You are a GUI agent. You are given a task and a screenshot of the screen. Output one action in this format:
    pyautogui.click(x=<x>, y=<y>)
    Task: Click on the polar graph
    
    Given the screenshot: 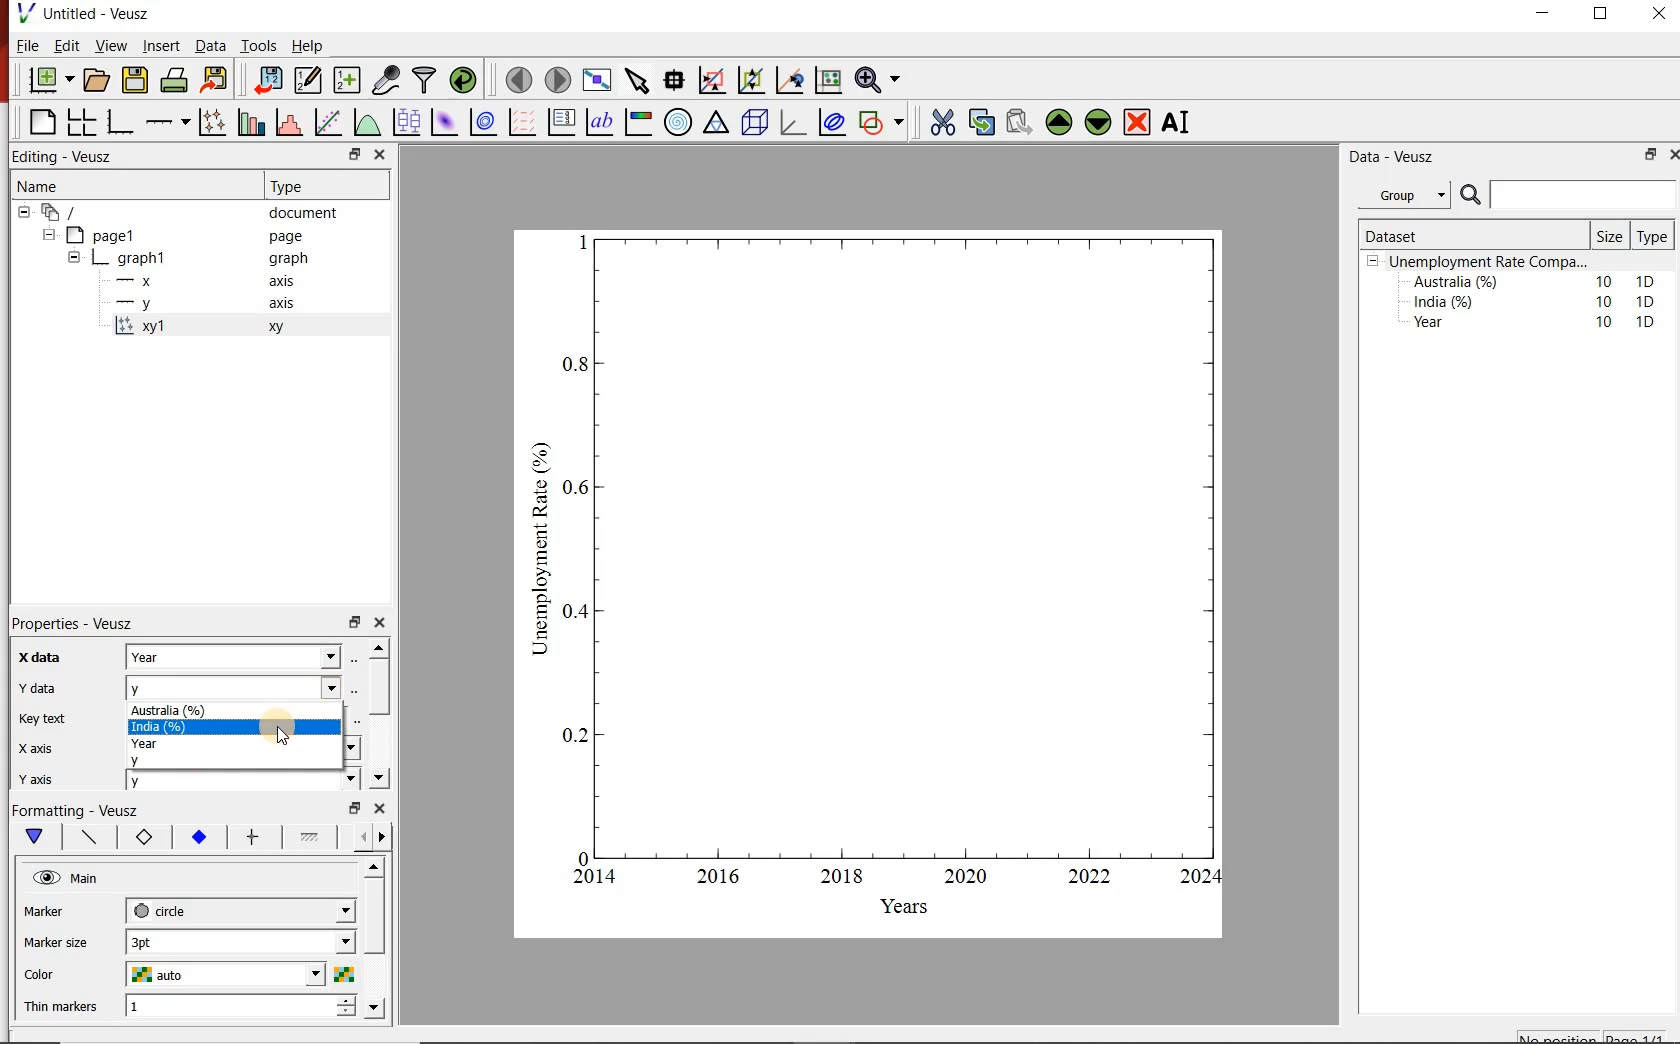 What is the action you would take?
    pyautogui.click(x=679, y=123)
    